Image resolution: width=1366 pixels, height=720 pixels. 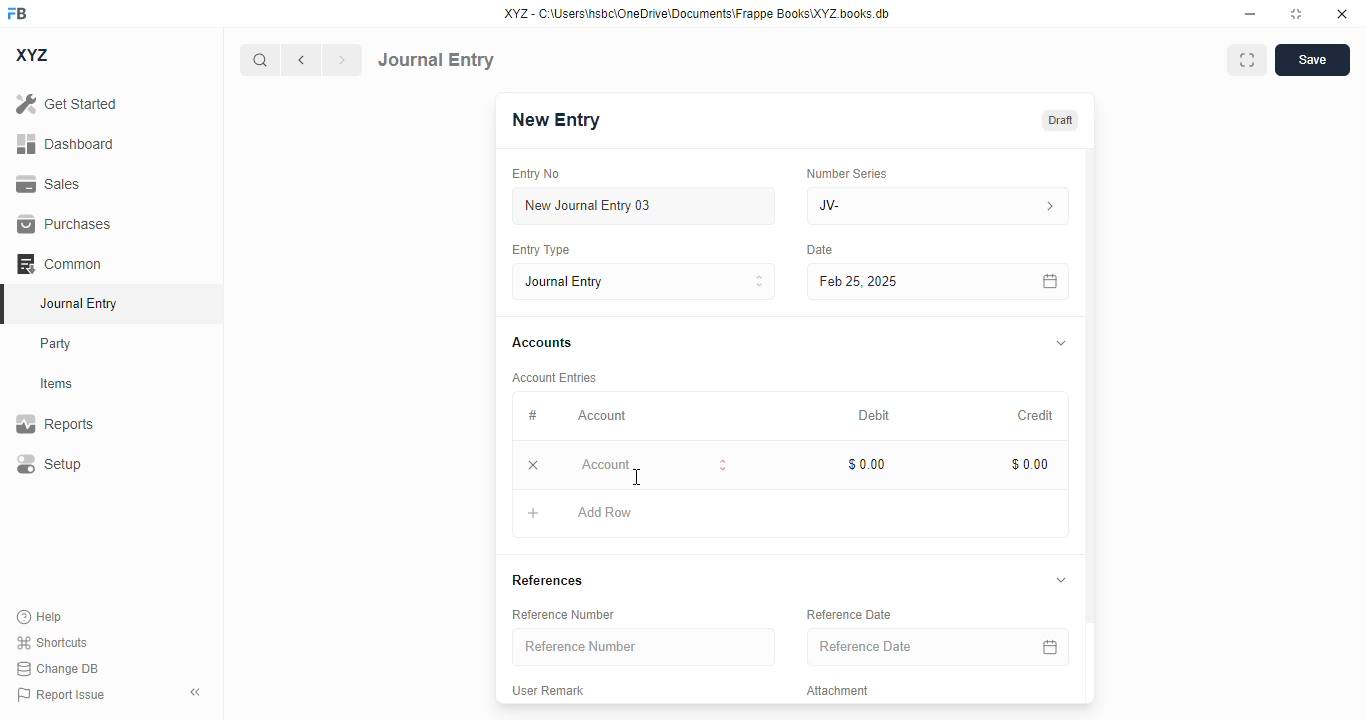 What do you see at coordinates (821, 250) in the screenshot?
I see `date` at bounding box center [821, 250].